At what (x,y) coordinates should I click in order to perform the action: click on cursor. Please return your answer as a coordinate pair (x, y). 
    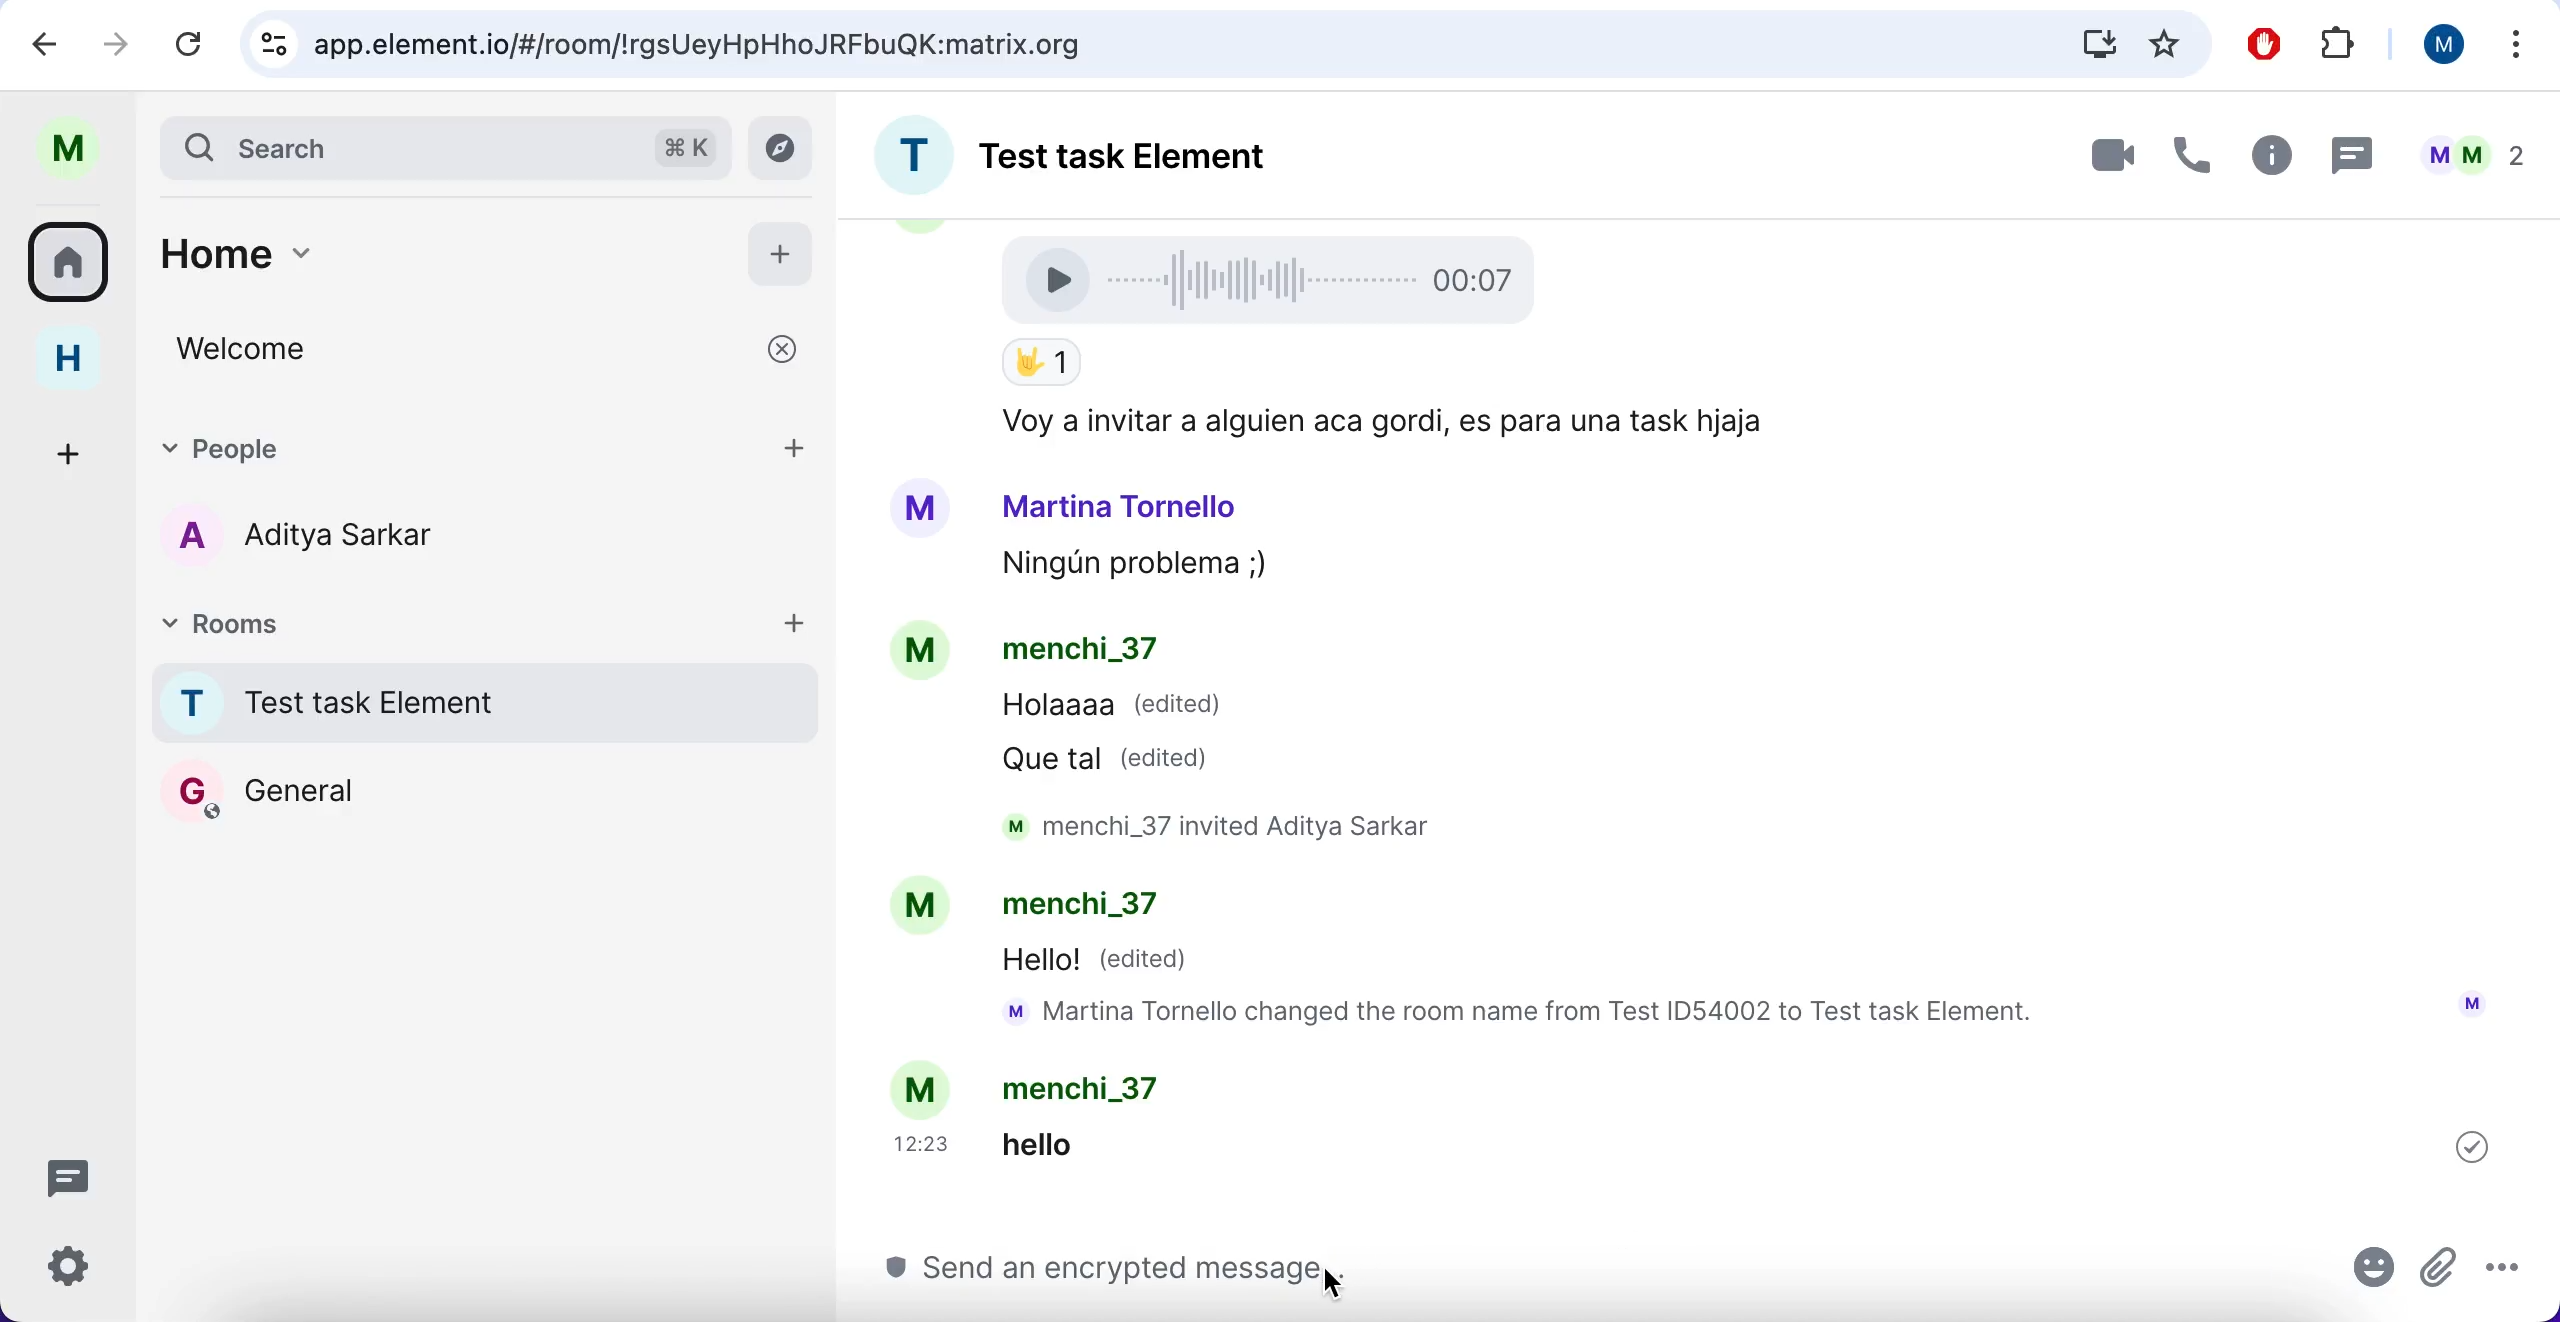
    Looking at the image, I should click on (1354, 1280).